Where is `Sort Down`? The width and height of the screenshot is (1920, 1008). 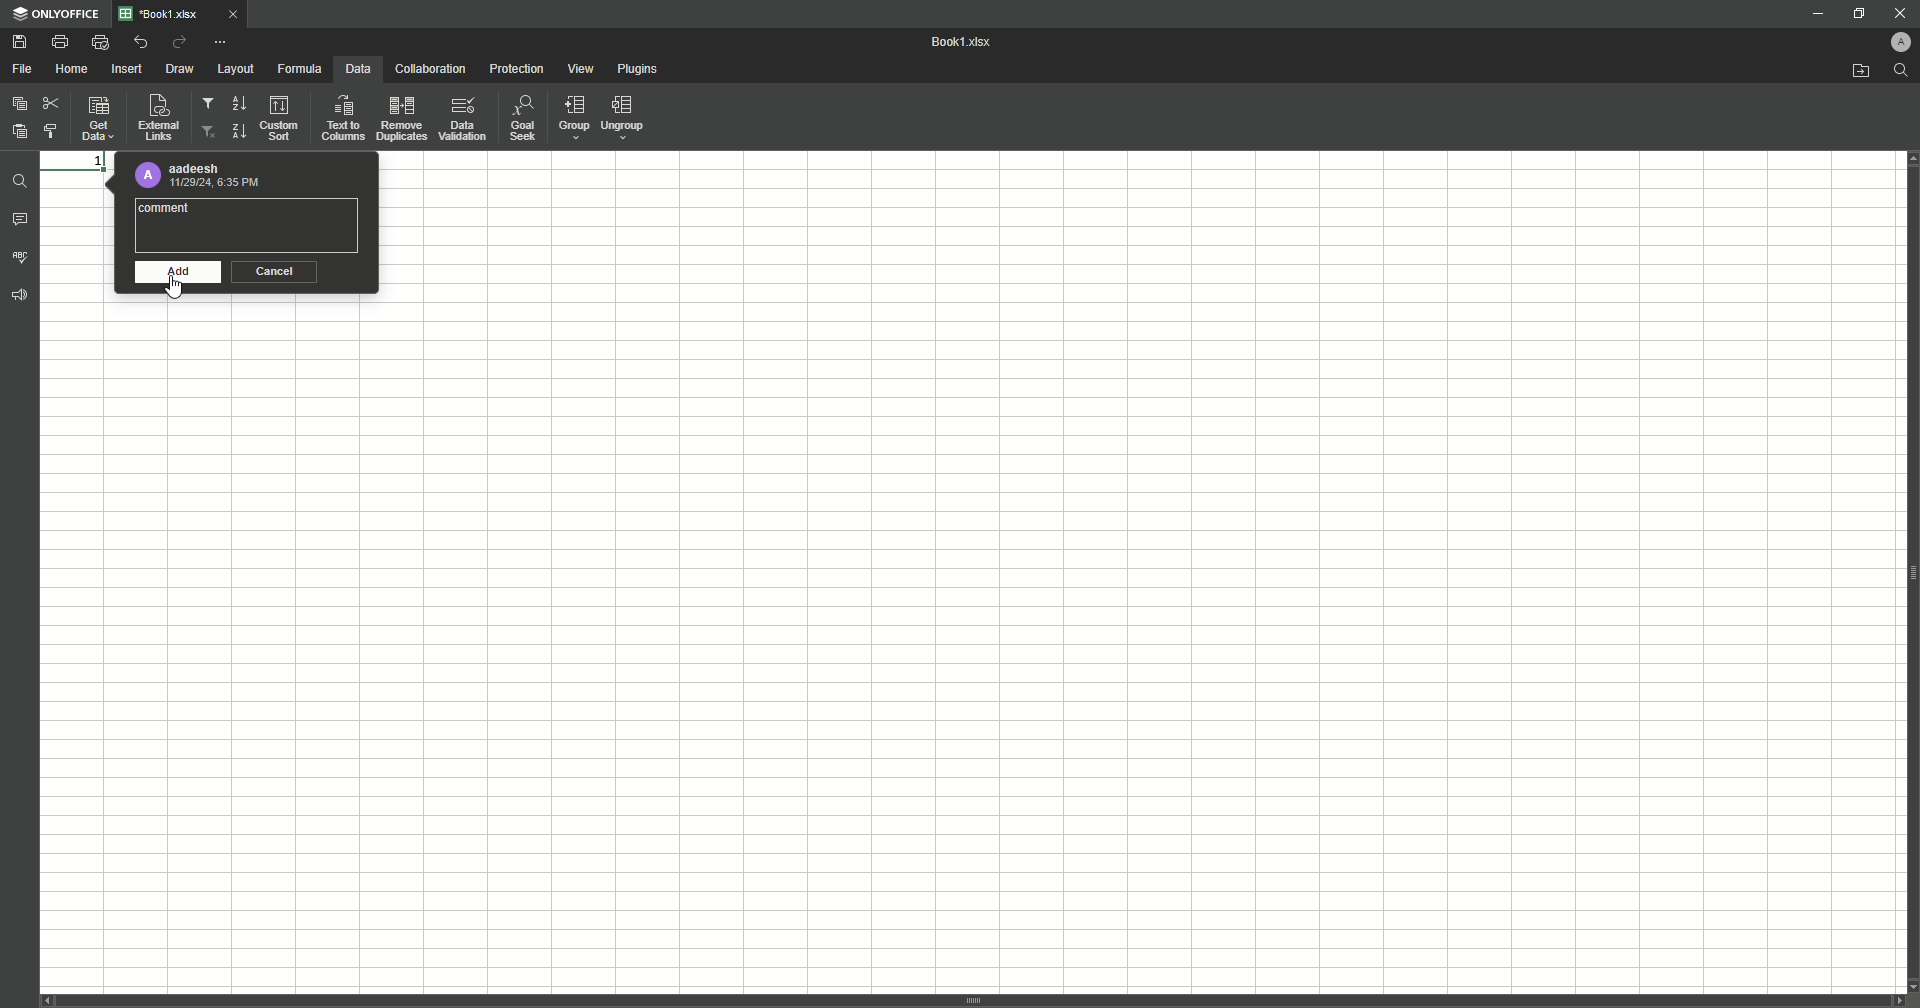
Sort Down is located at coordinates (239, 103).